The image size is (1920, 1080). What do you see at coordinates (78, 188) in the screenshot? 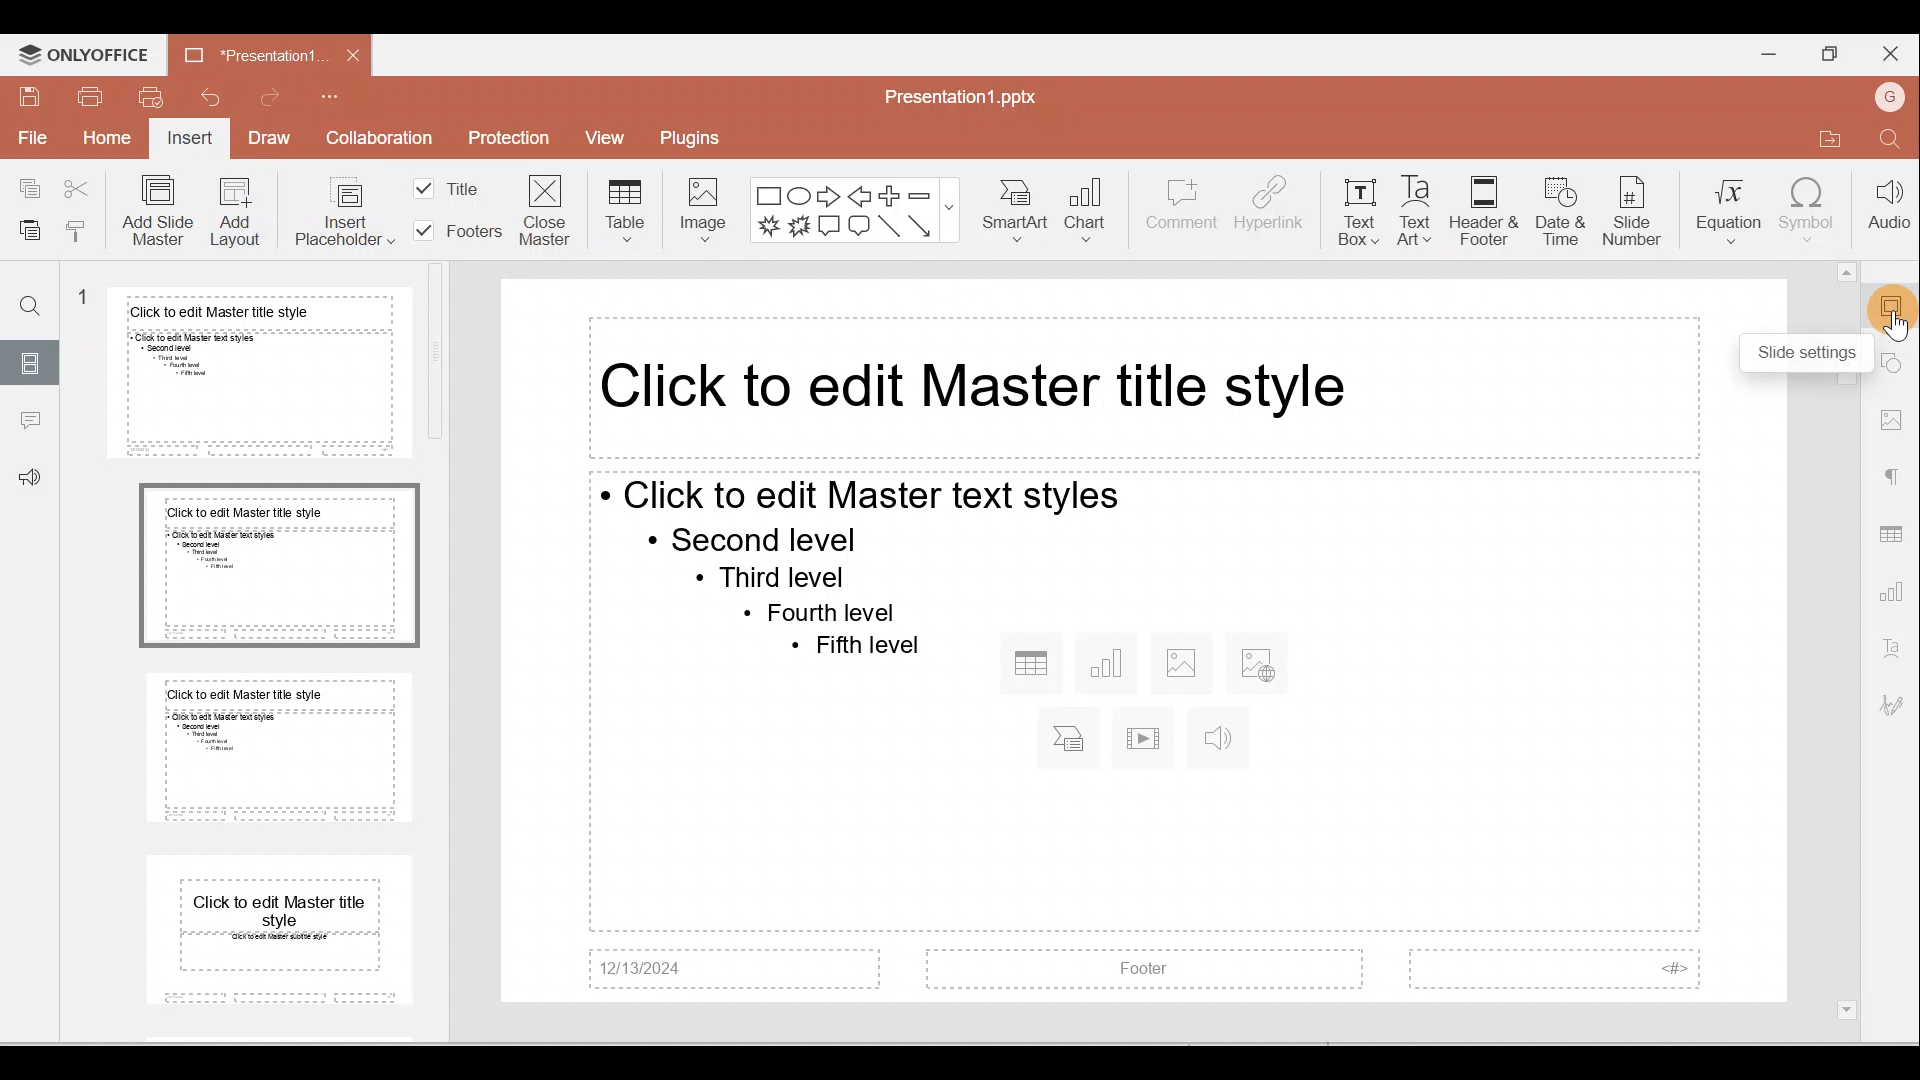
I see `Cut` at bounding box center [78, 188].